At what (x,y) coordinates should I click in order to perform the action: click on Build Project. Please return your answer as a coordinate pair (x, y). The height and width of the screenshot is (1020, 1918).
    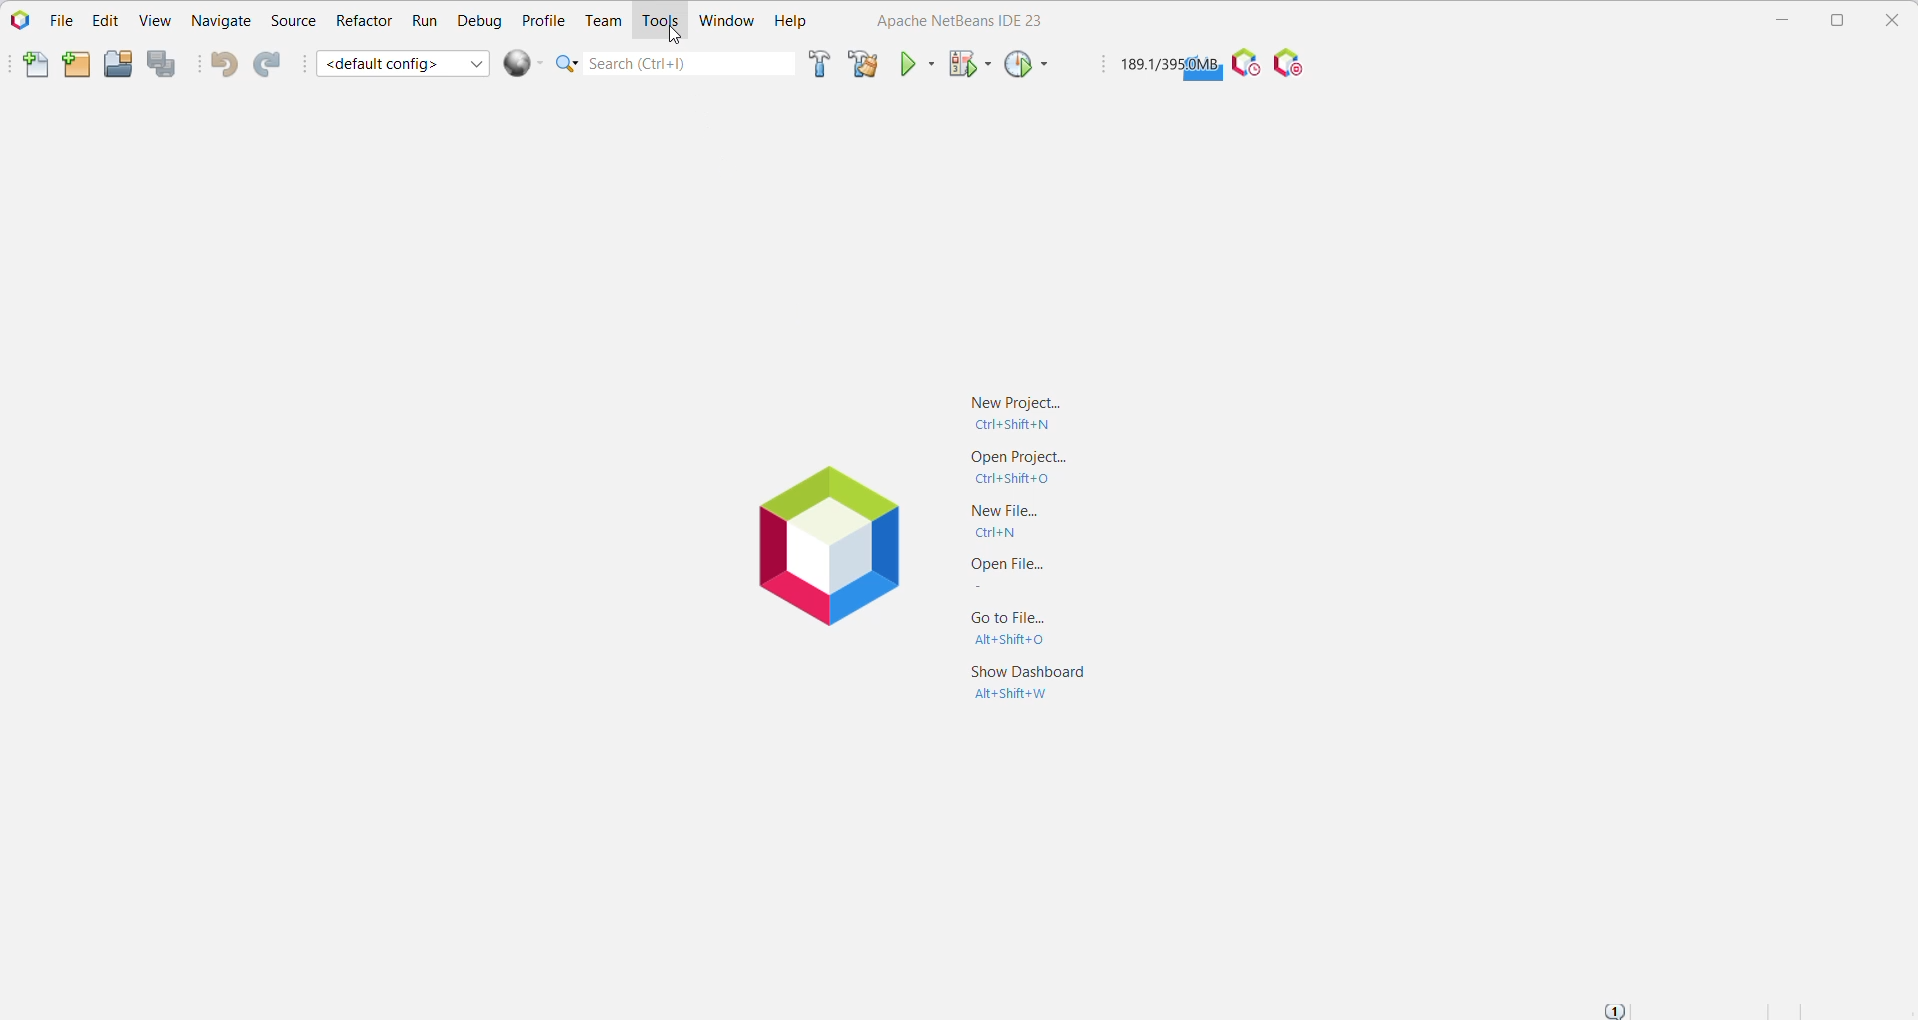
    Looking at the image, I should click on (817, 66).